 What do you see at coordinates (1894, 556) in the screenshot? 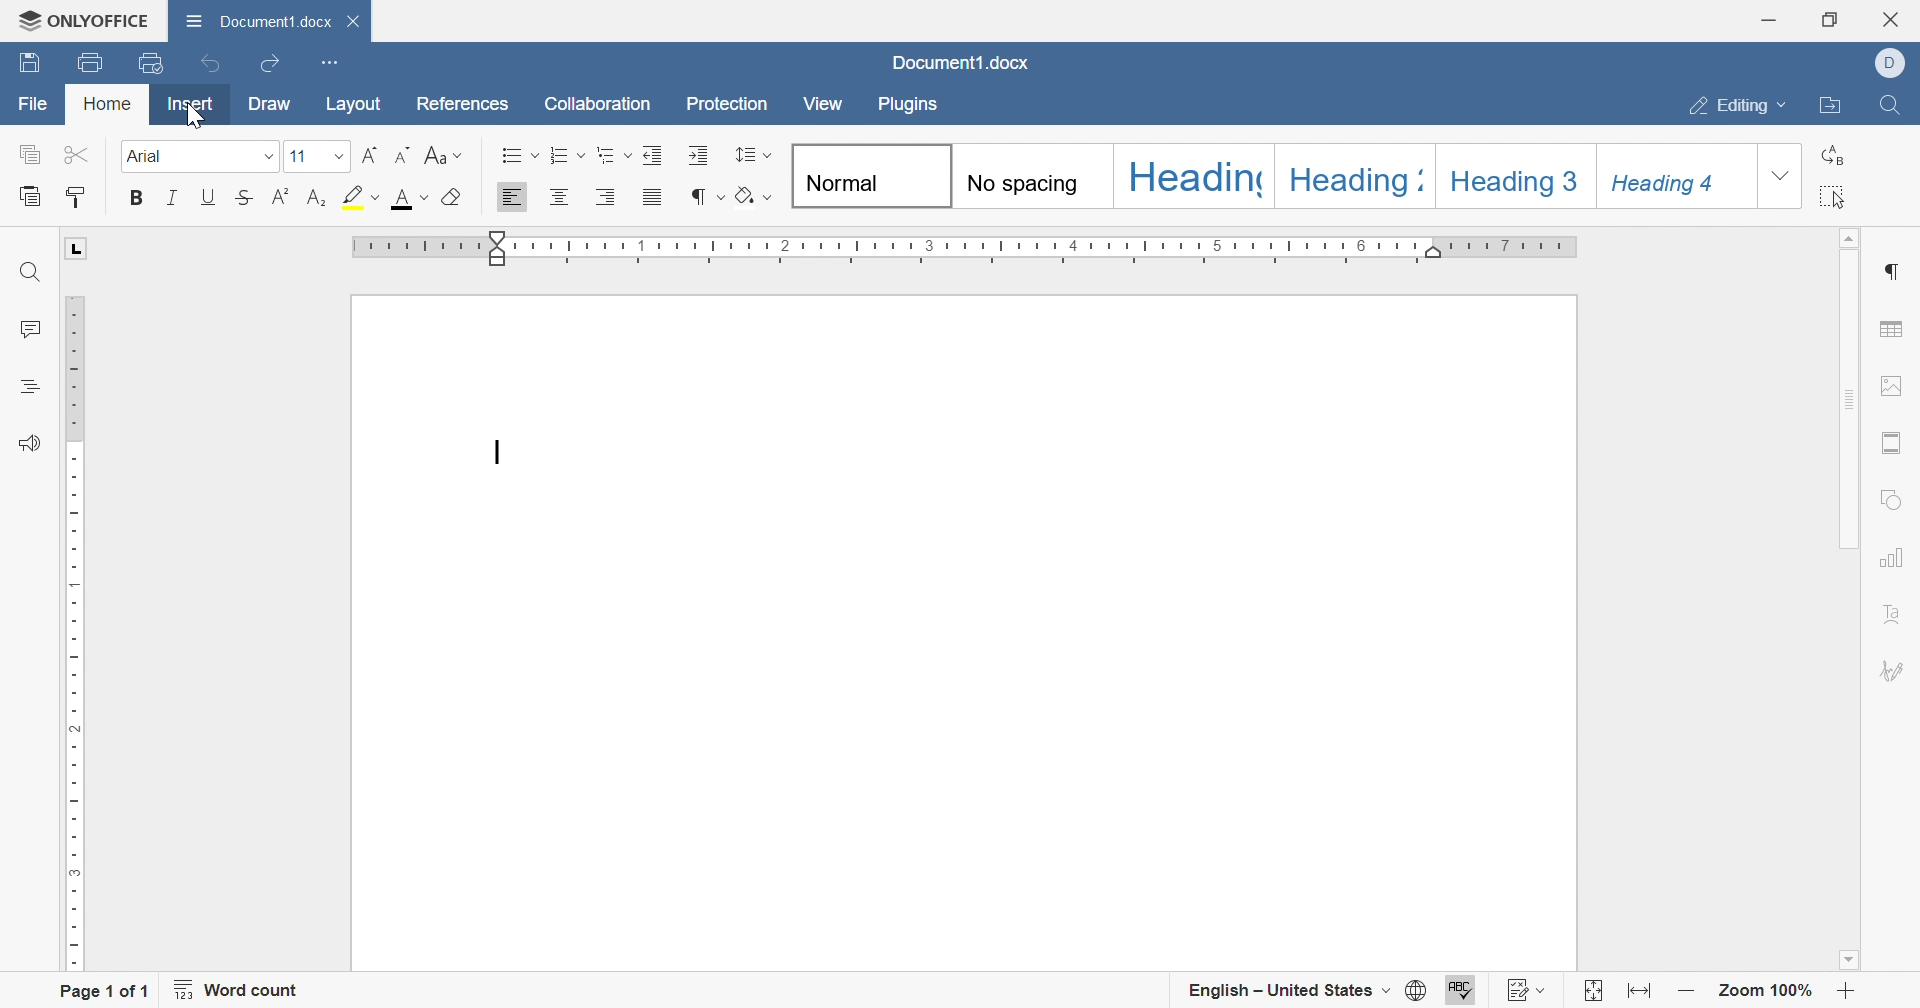
I see `Chart settings` at bounding box center [1894, 556].